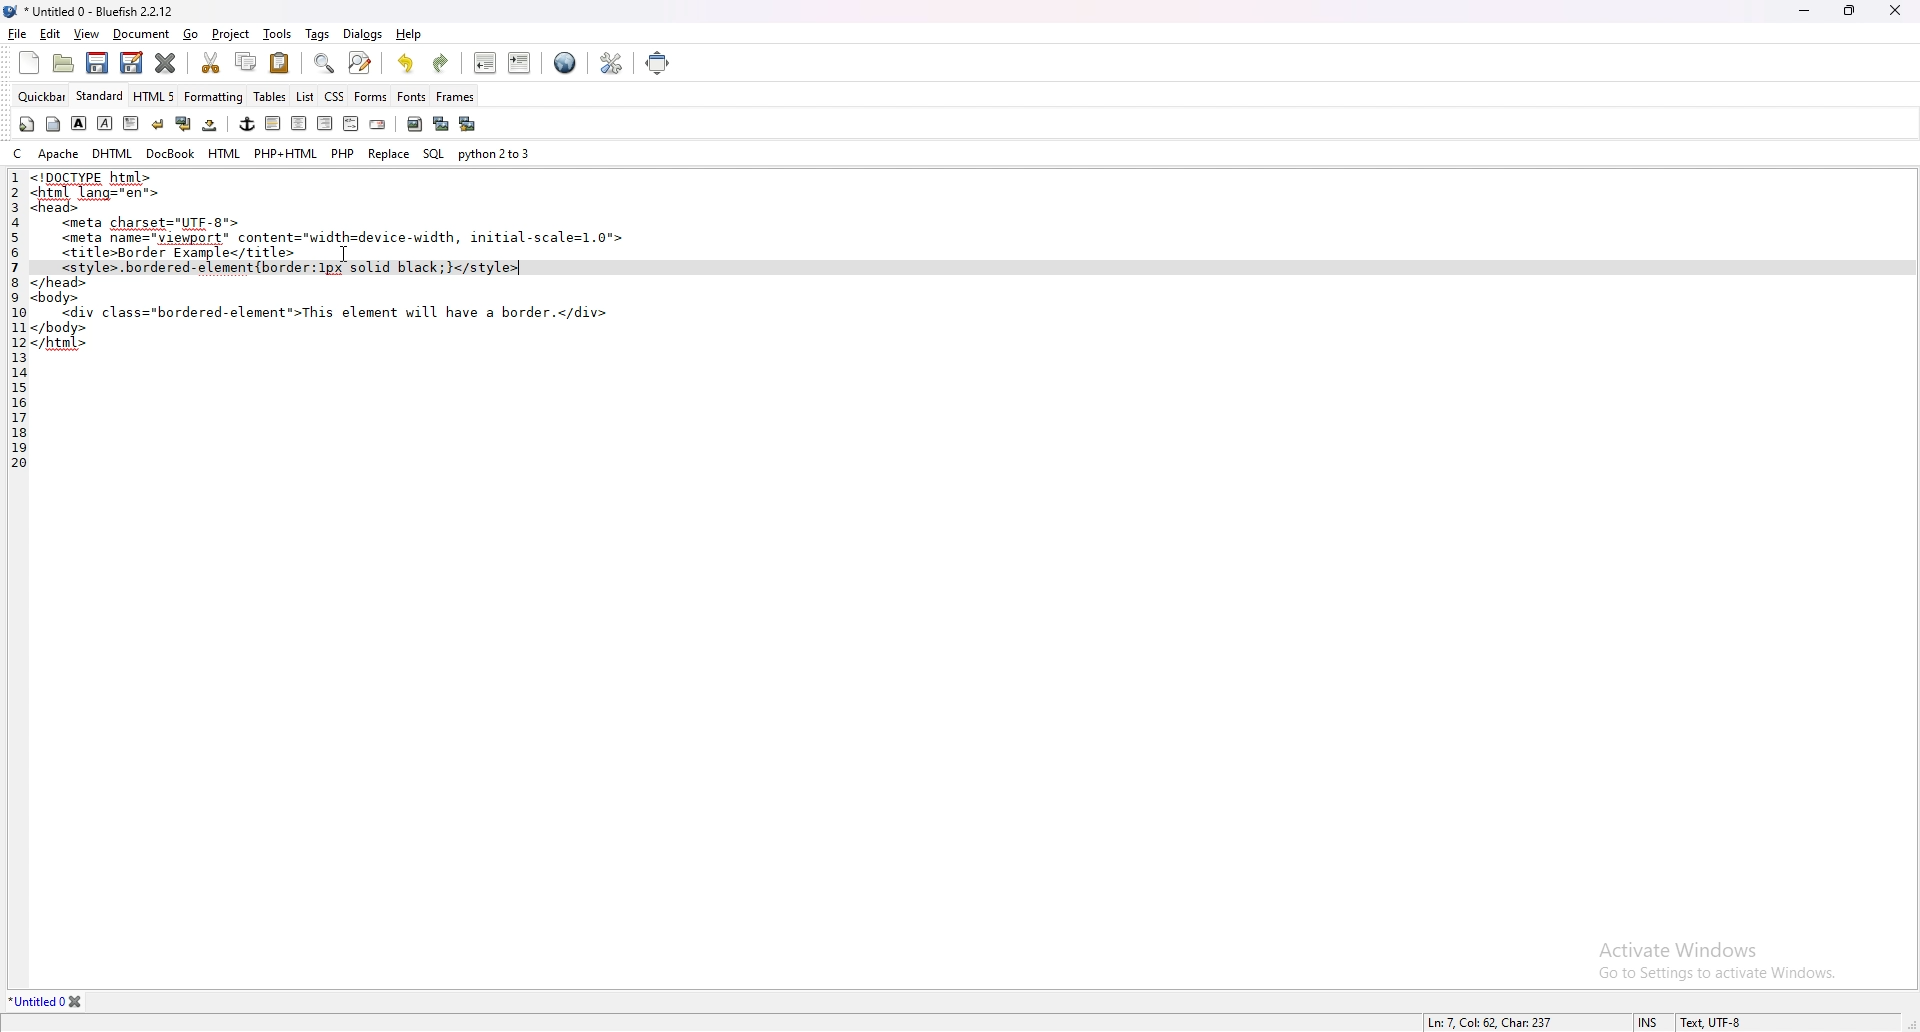  I want to click on standard, so click(100, 95).